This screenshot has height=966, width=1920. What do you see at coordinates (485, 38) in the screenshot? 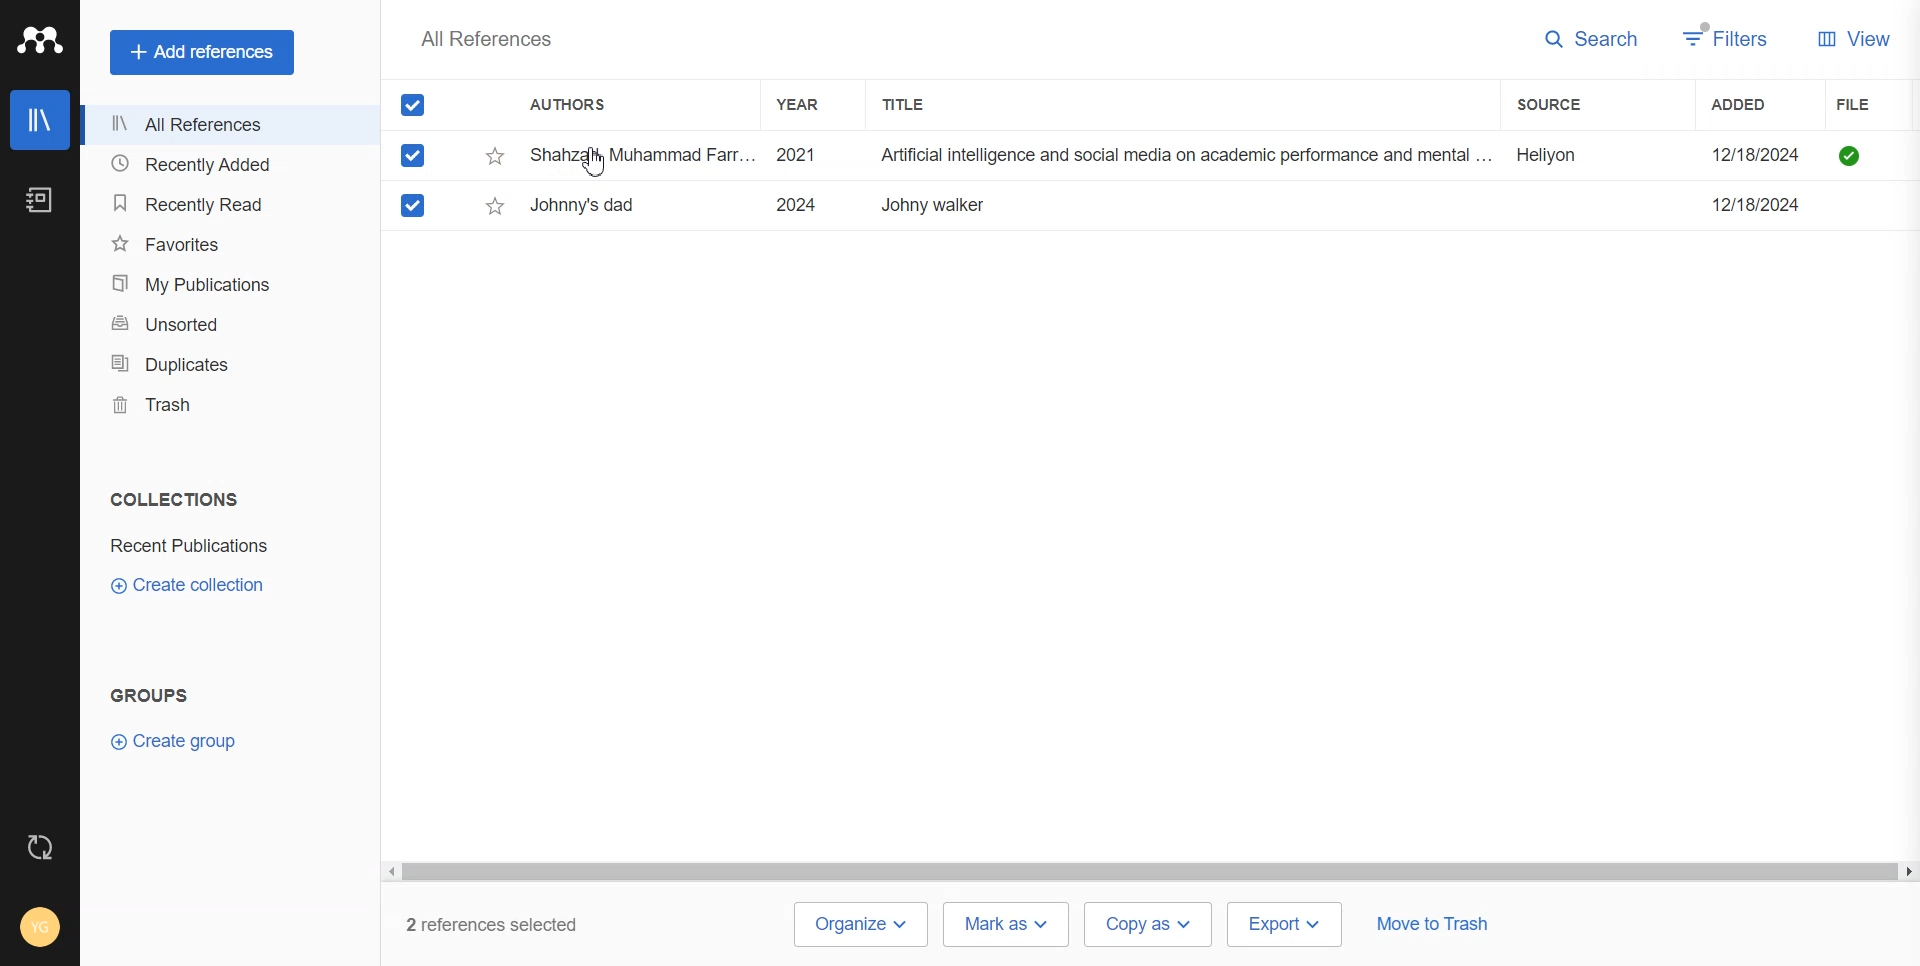
I see `Text` at bounding box center [485, 38].